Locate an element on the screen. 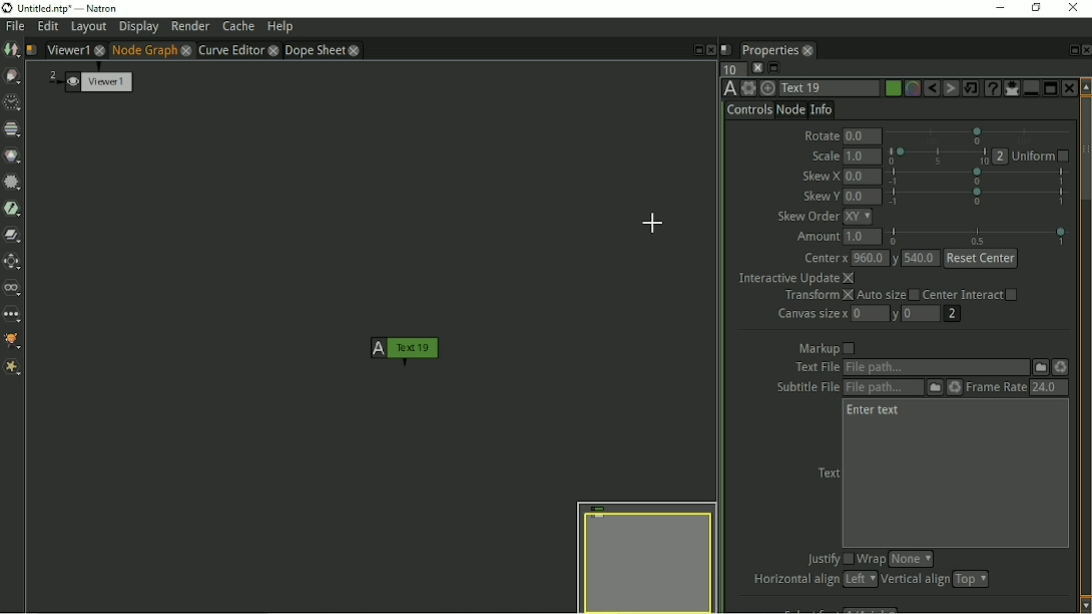 This screenshot has height=614, width=1092. Skew Y is located at coordinates (821, 195).